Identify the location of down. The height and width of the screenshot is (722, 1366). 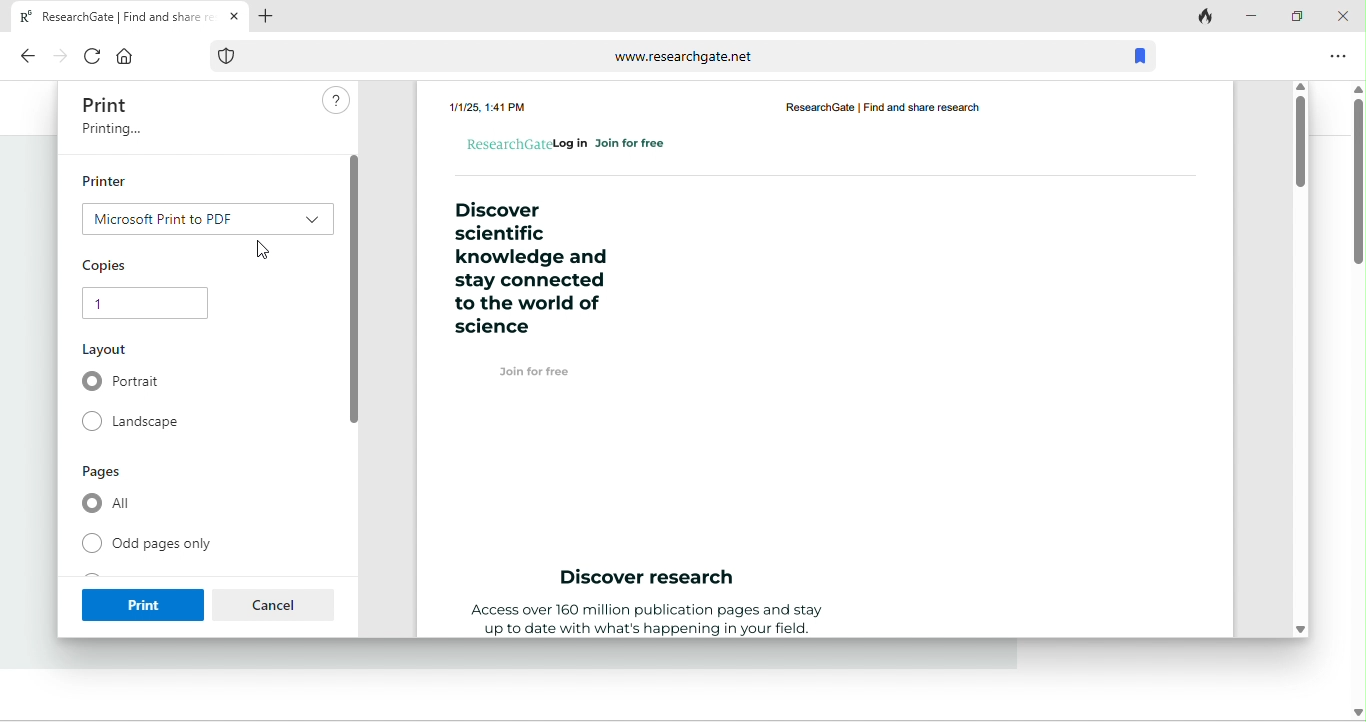
(1352, 703).